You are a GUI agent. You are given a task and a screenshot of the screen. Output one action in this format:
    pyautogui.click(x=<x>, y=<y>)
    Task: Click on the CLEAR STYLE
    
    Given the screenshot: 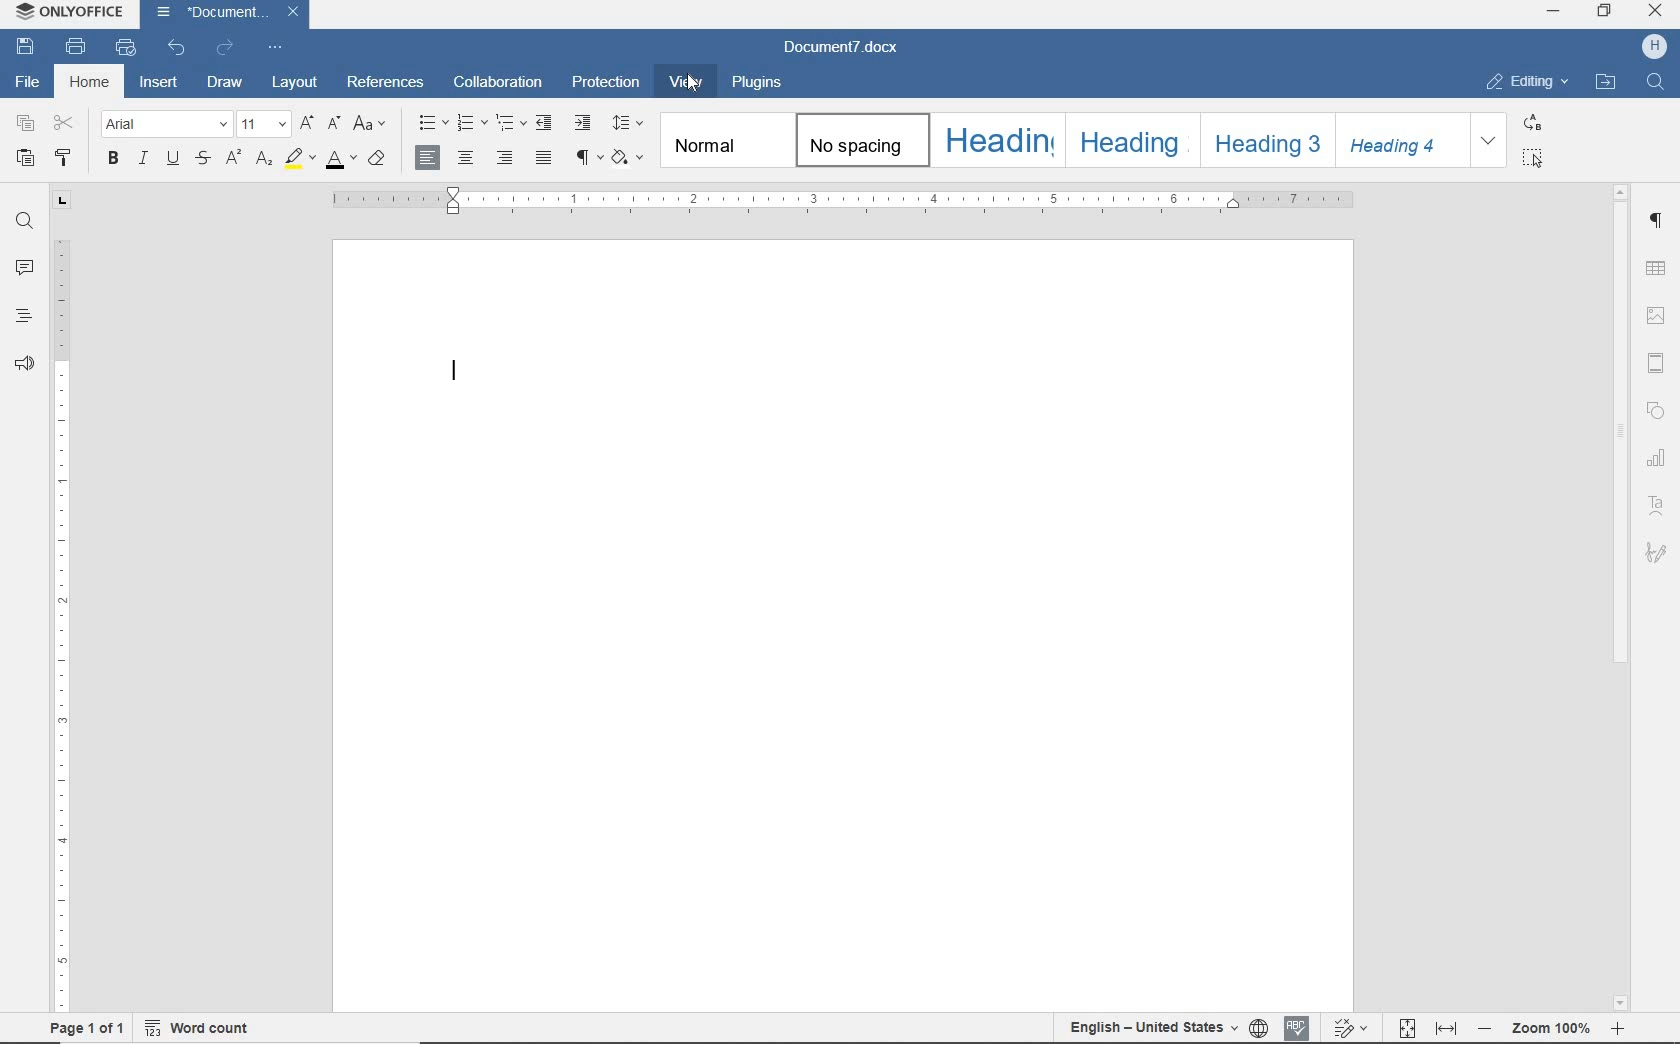 What is the action you would take?
    pyautogui.click(x=378, y=160)
    